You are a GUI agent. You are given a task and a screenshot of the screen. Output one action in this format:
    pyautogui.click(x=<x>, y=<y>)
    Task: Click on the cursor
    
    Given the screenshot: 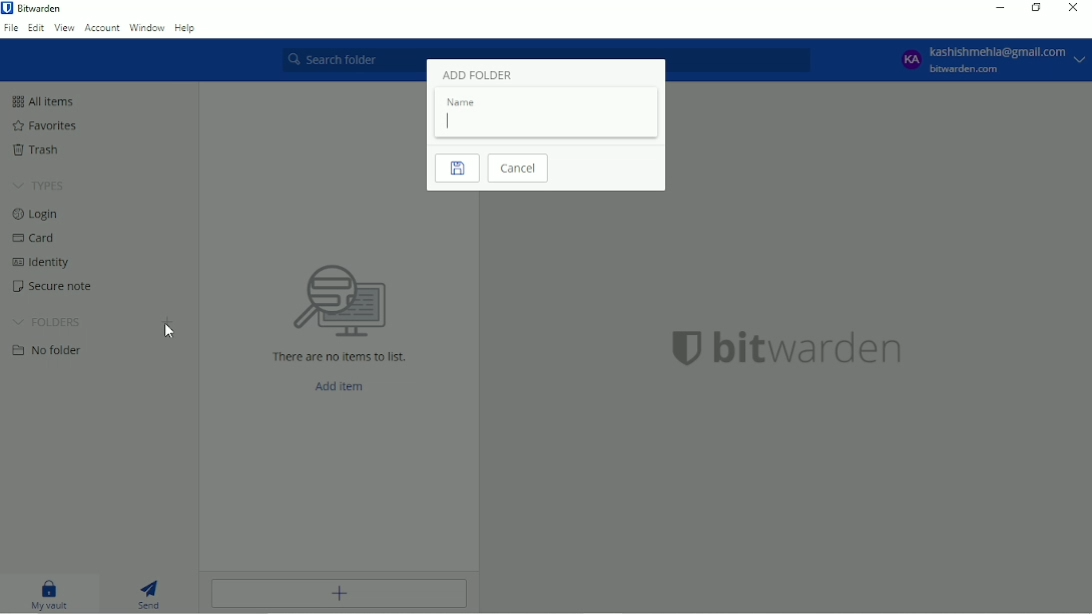 What is the action you would take?
    pyautogui.click(x=168, y=338)
    